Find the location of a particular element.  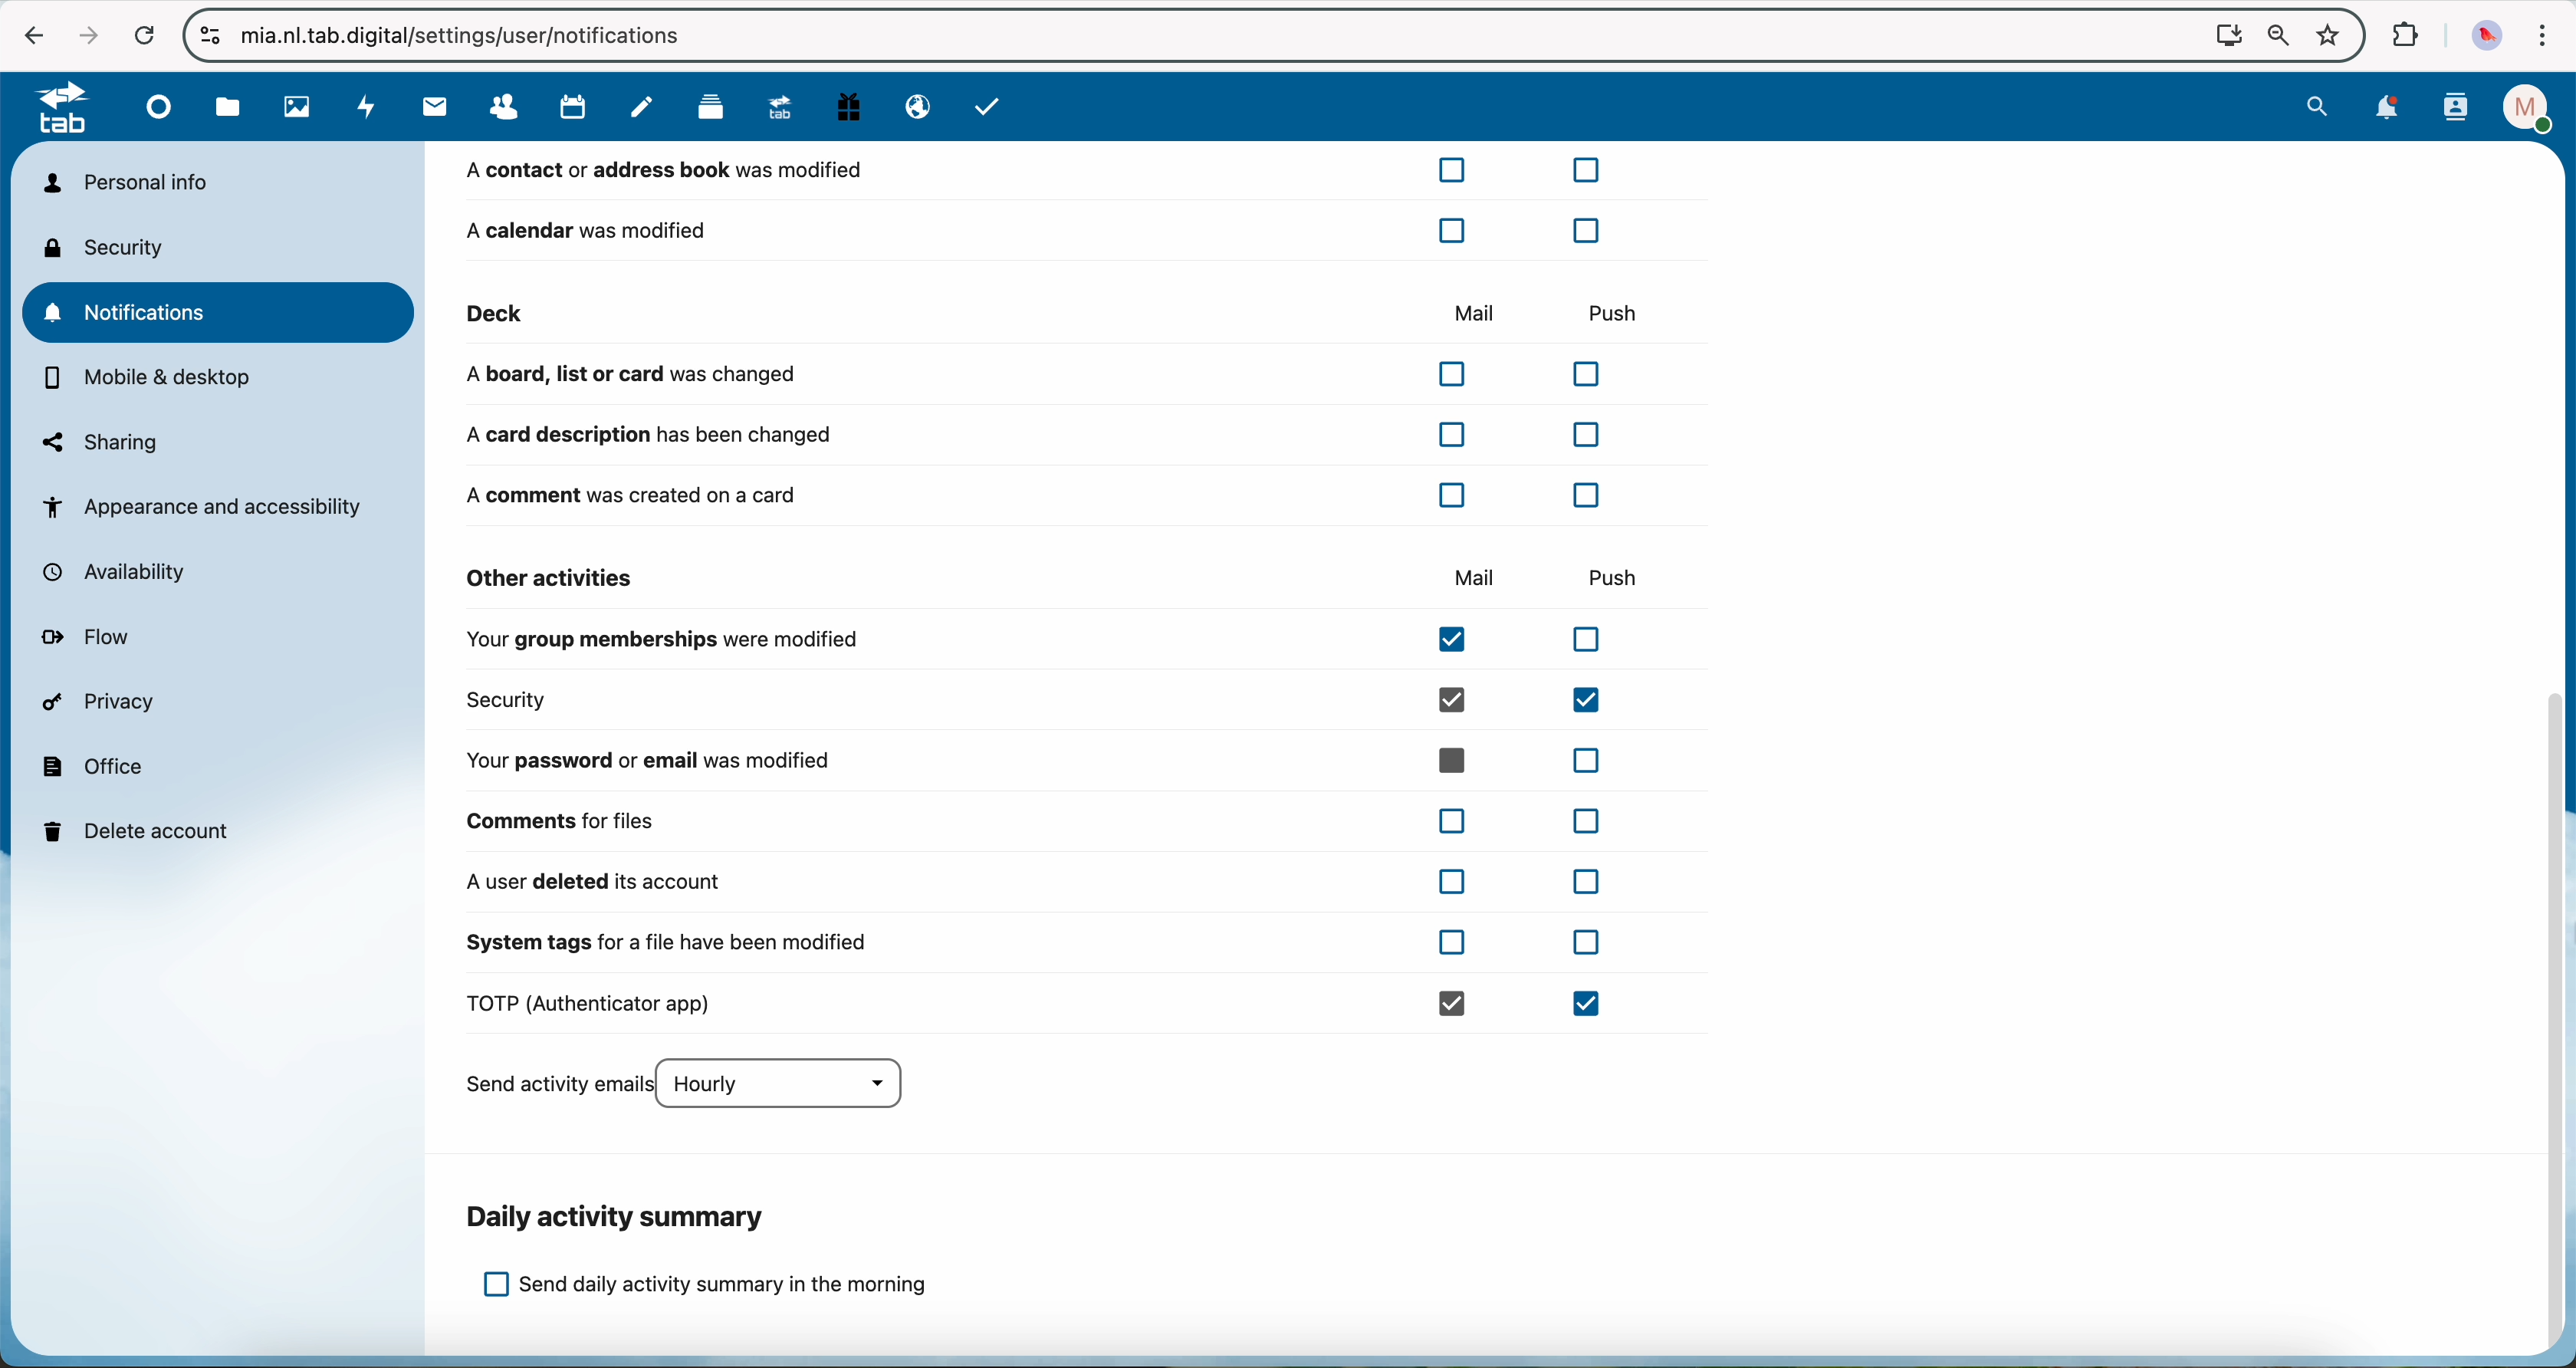

sharing is located at coordinates (101, 442).